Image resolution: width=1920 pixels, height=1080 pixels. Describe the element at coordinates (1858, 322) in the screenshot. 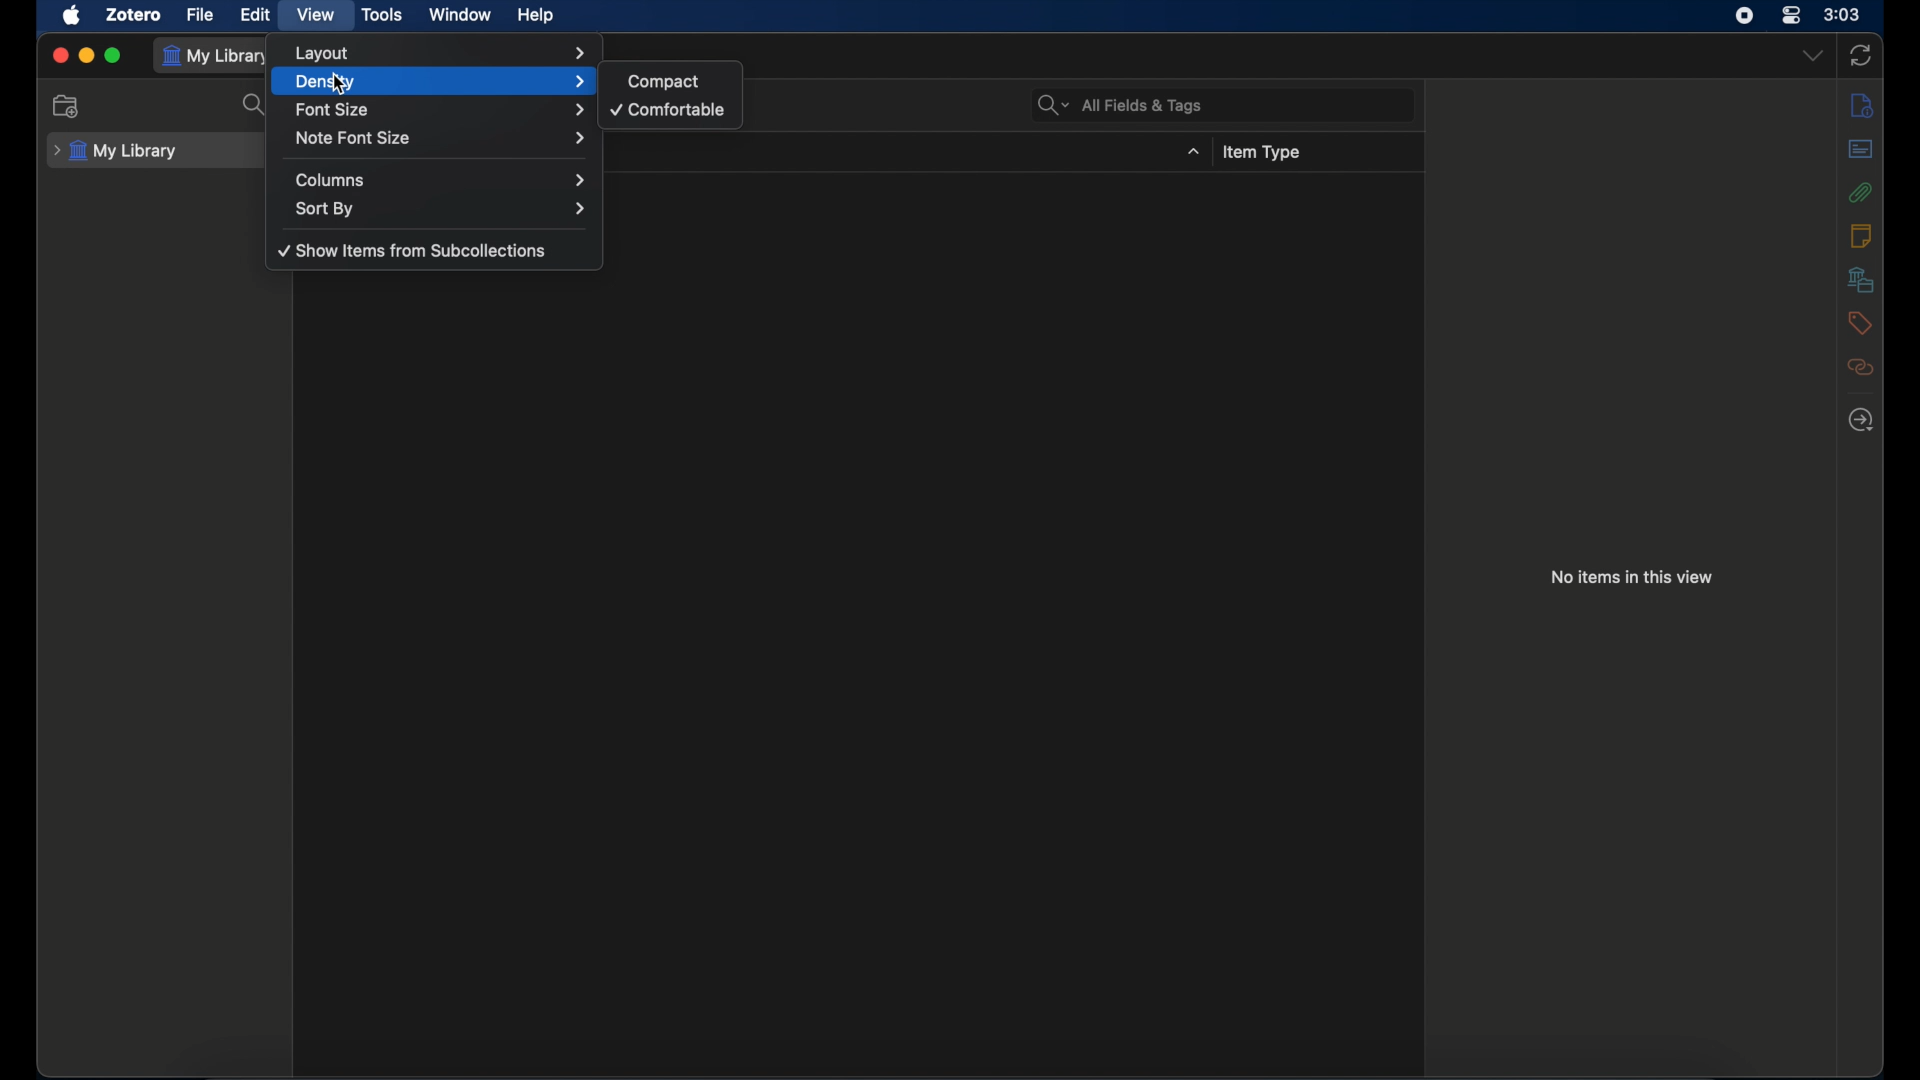

I see `tags` at that location.